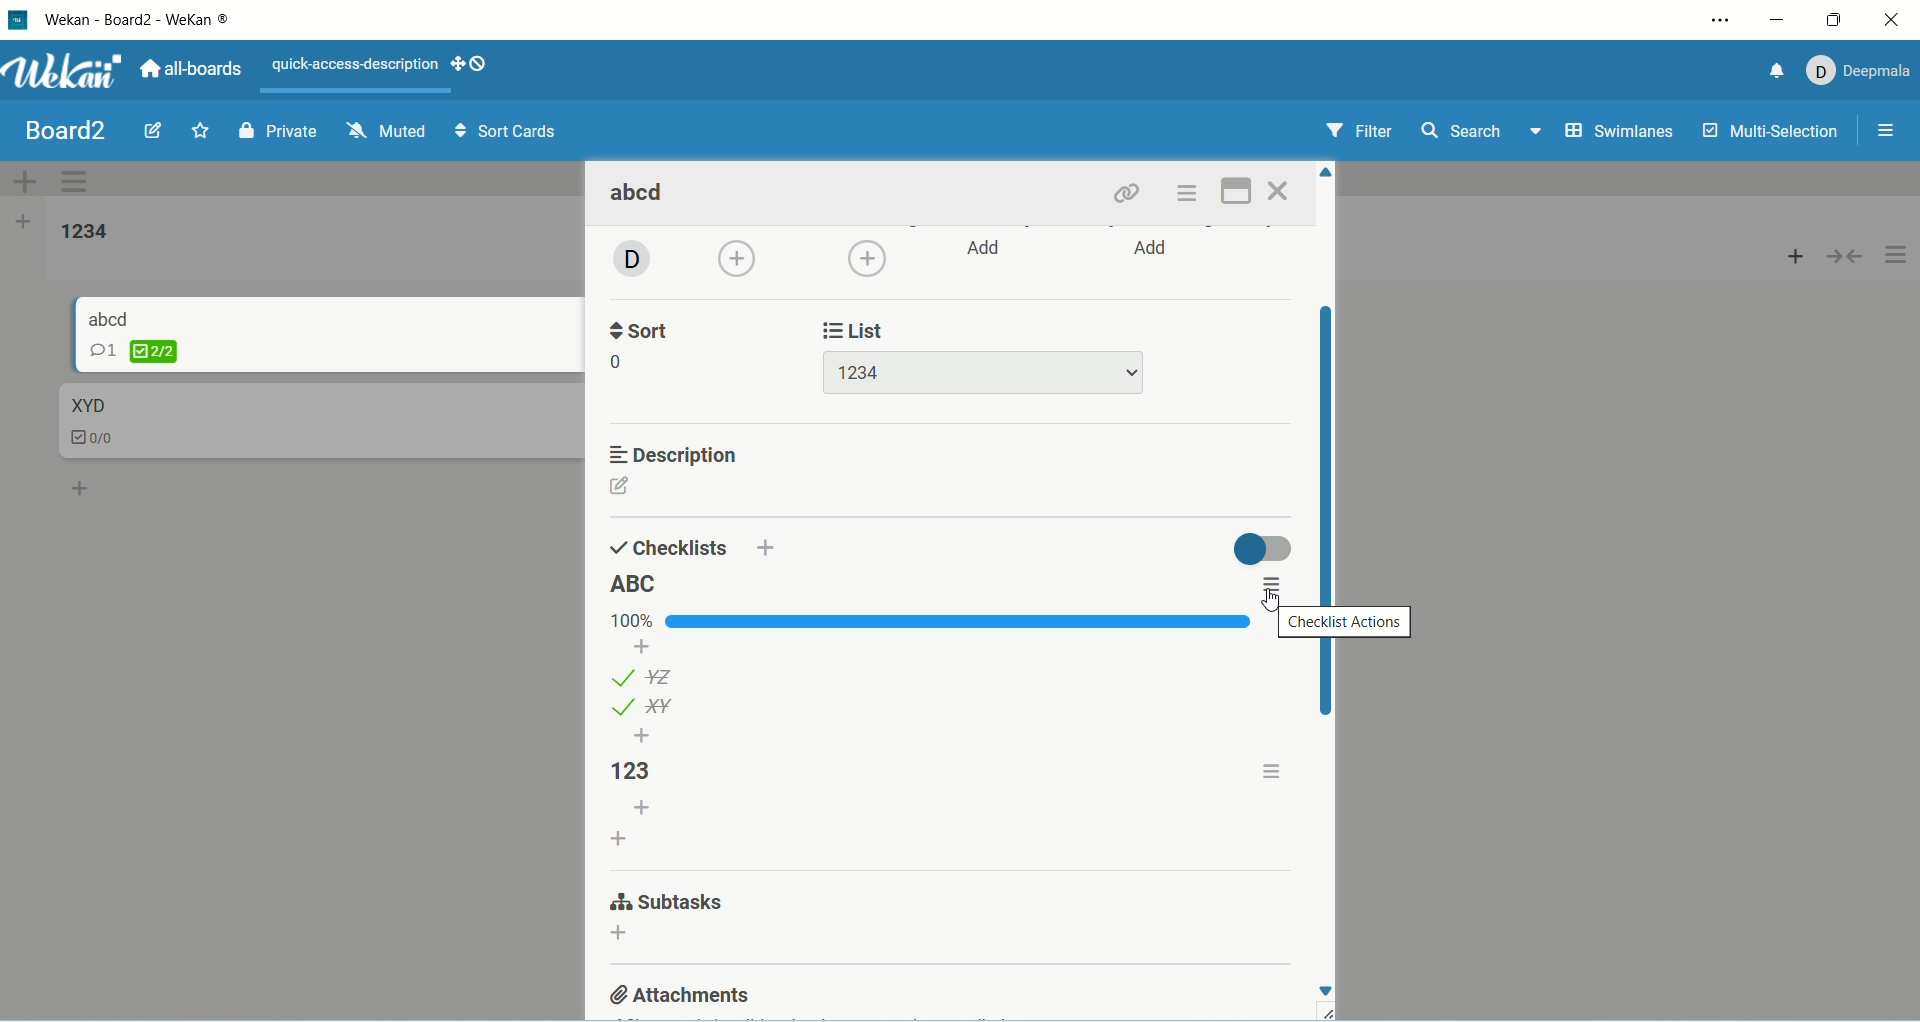  I want to click on options, so click(1191, 194).